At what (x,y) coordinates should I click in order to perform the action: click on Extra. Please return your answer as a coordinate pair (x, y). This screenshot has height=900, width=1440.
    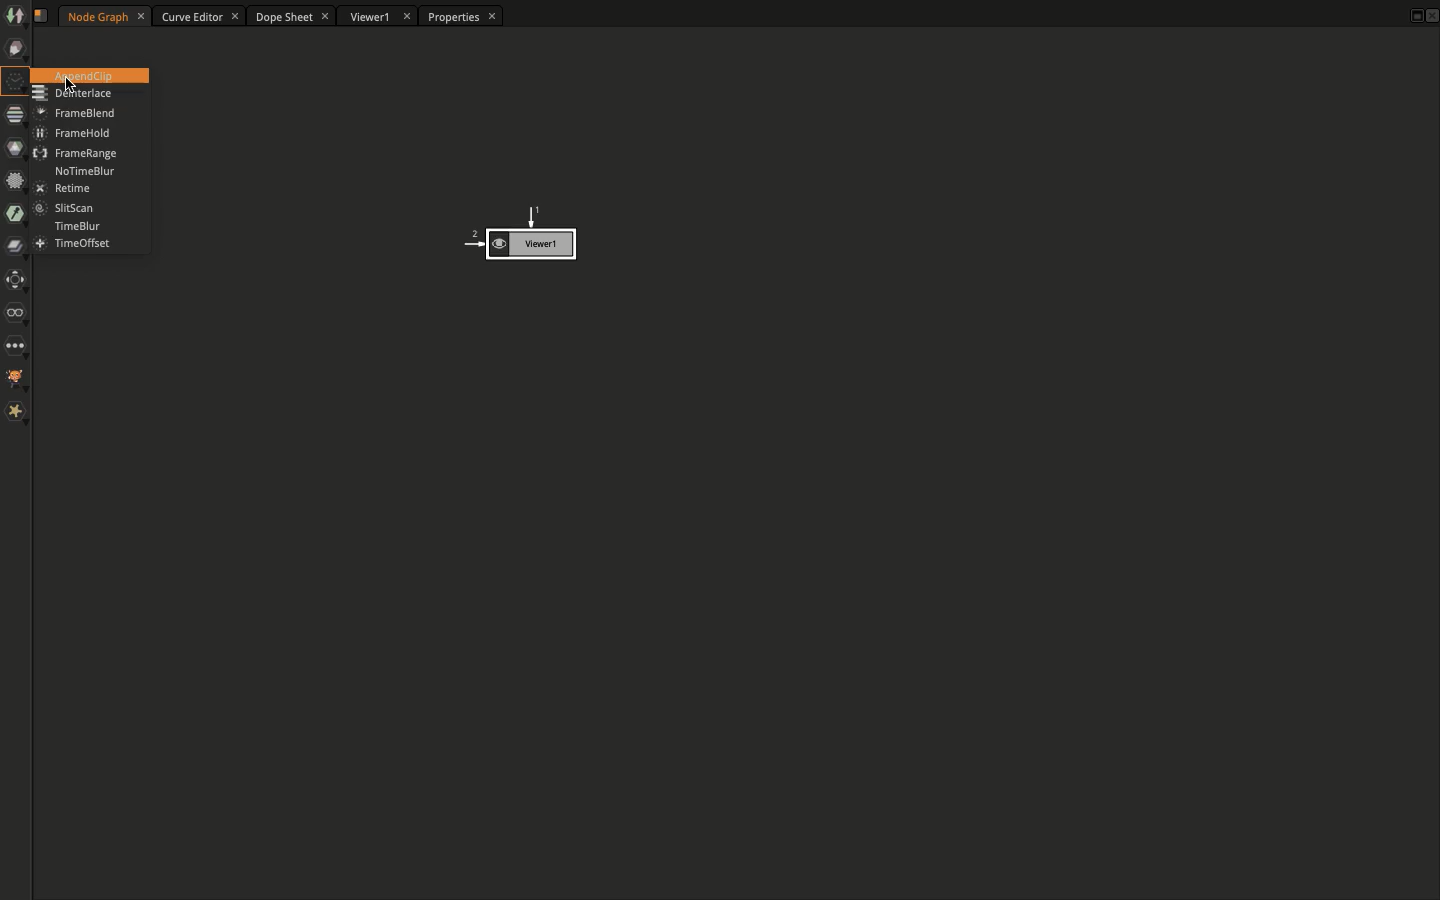
    Looking at the image, I should click on (16, 412).